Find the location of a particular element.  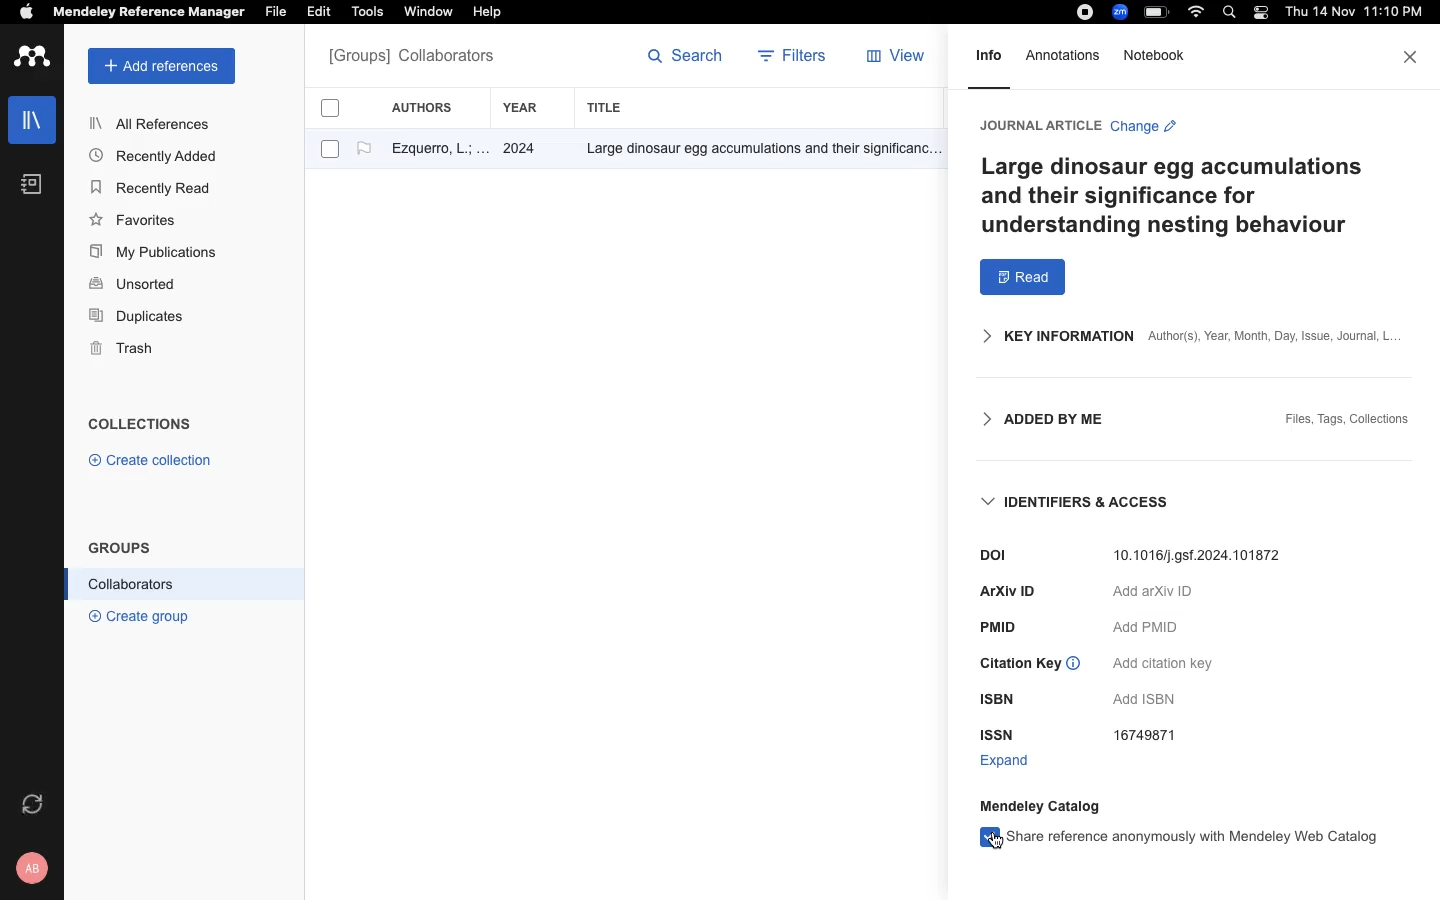

Add arXiv ID is located at coordinates (1152, 595).